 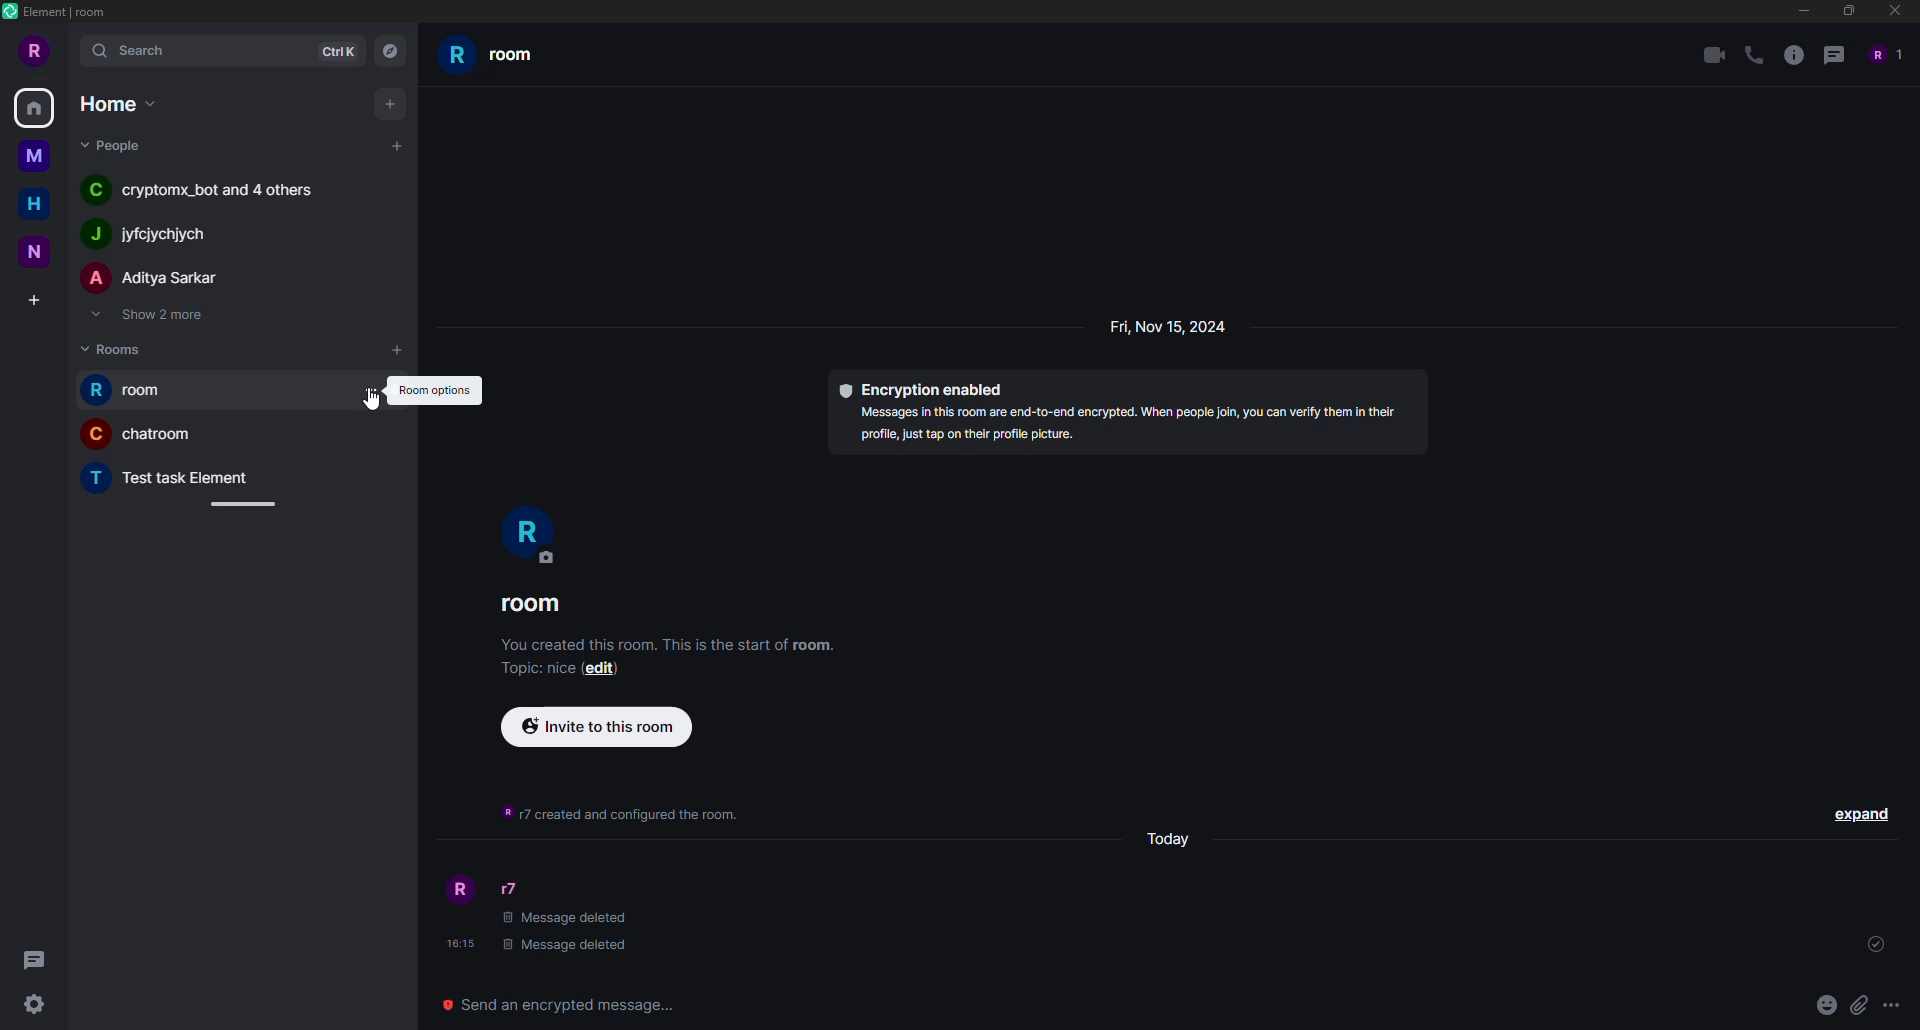 What do you see at coordinates (1797, 11) in the screenshot?
I see `minimize` at bounding box center [1797, 11].